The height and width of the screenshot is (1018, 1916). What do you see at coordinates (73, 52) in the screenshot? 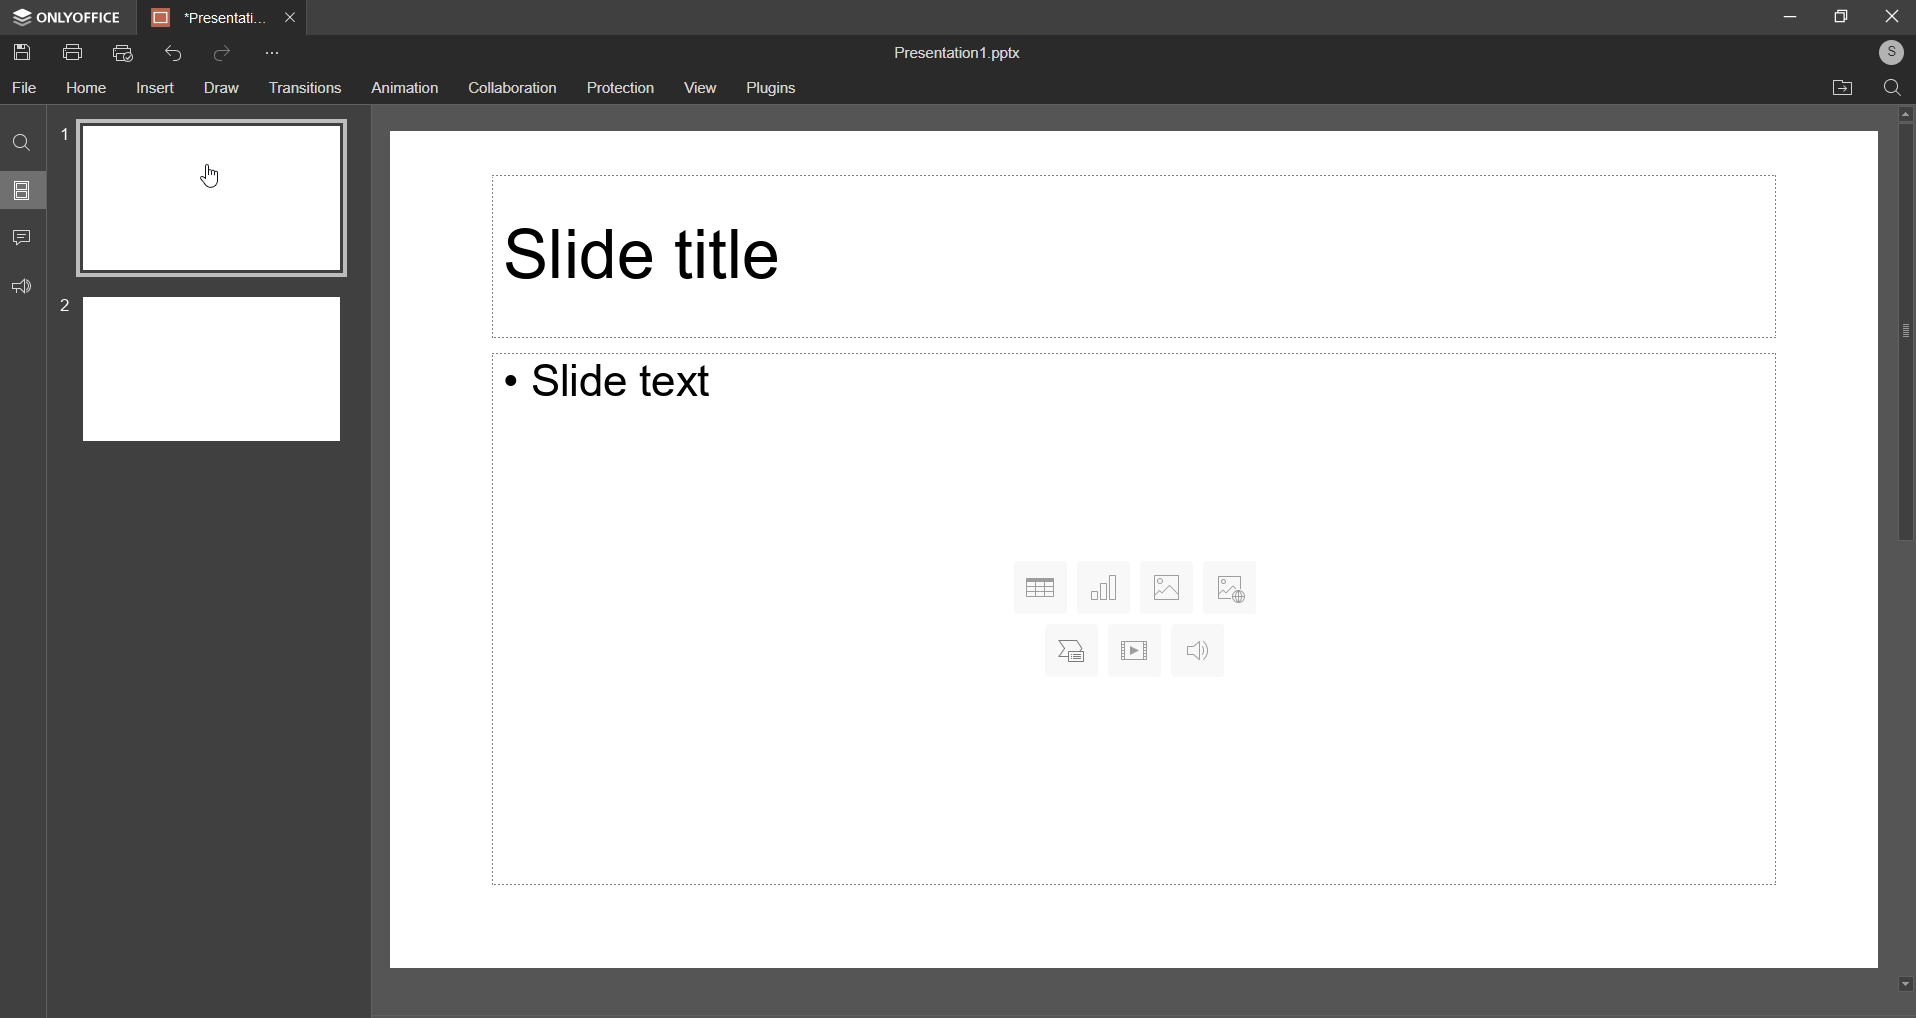
I see `Print` at bounding box center [73, 52].